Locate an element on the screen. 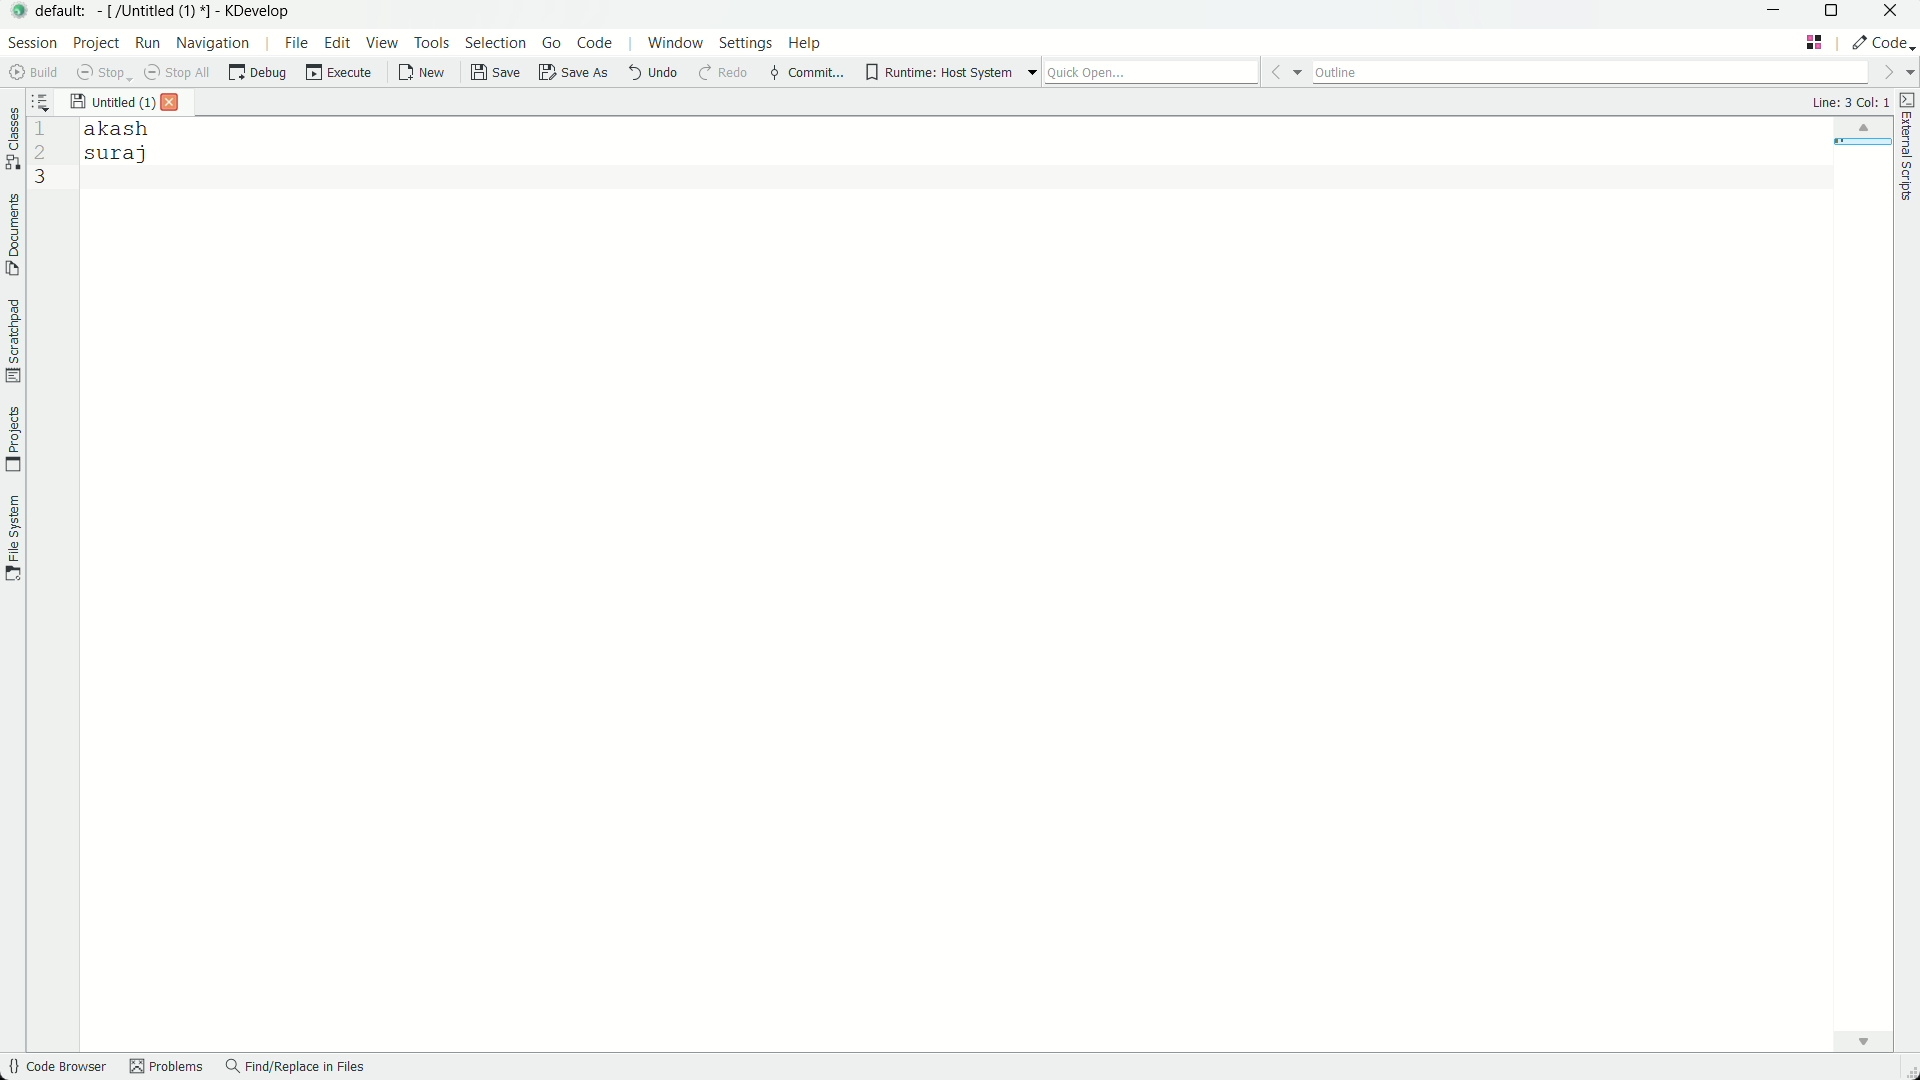 Image resolution: width=1920 pixels, height=1080 pixels. settings menu is located at coordinates (747, 43).